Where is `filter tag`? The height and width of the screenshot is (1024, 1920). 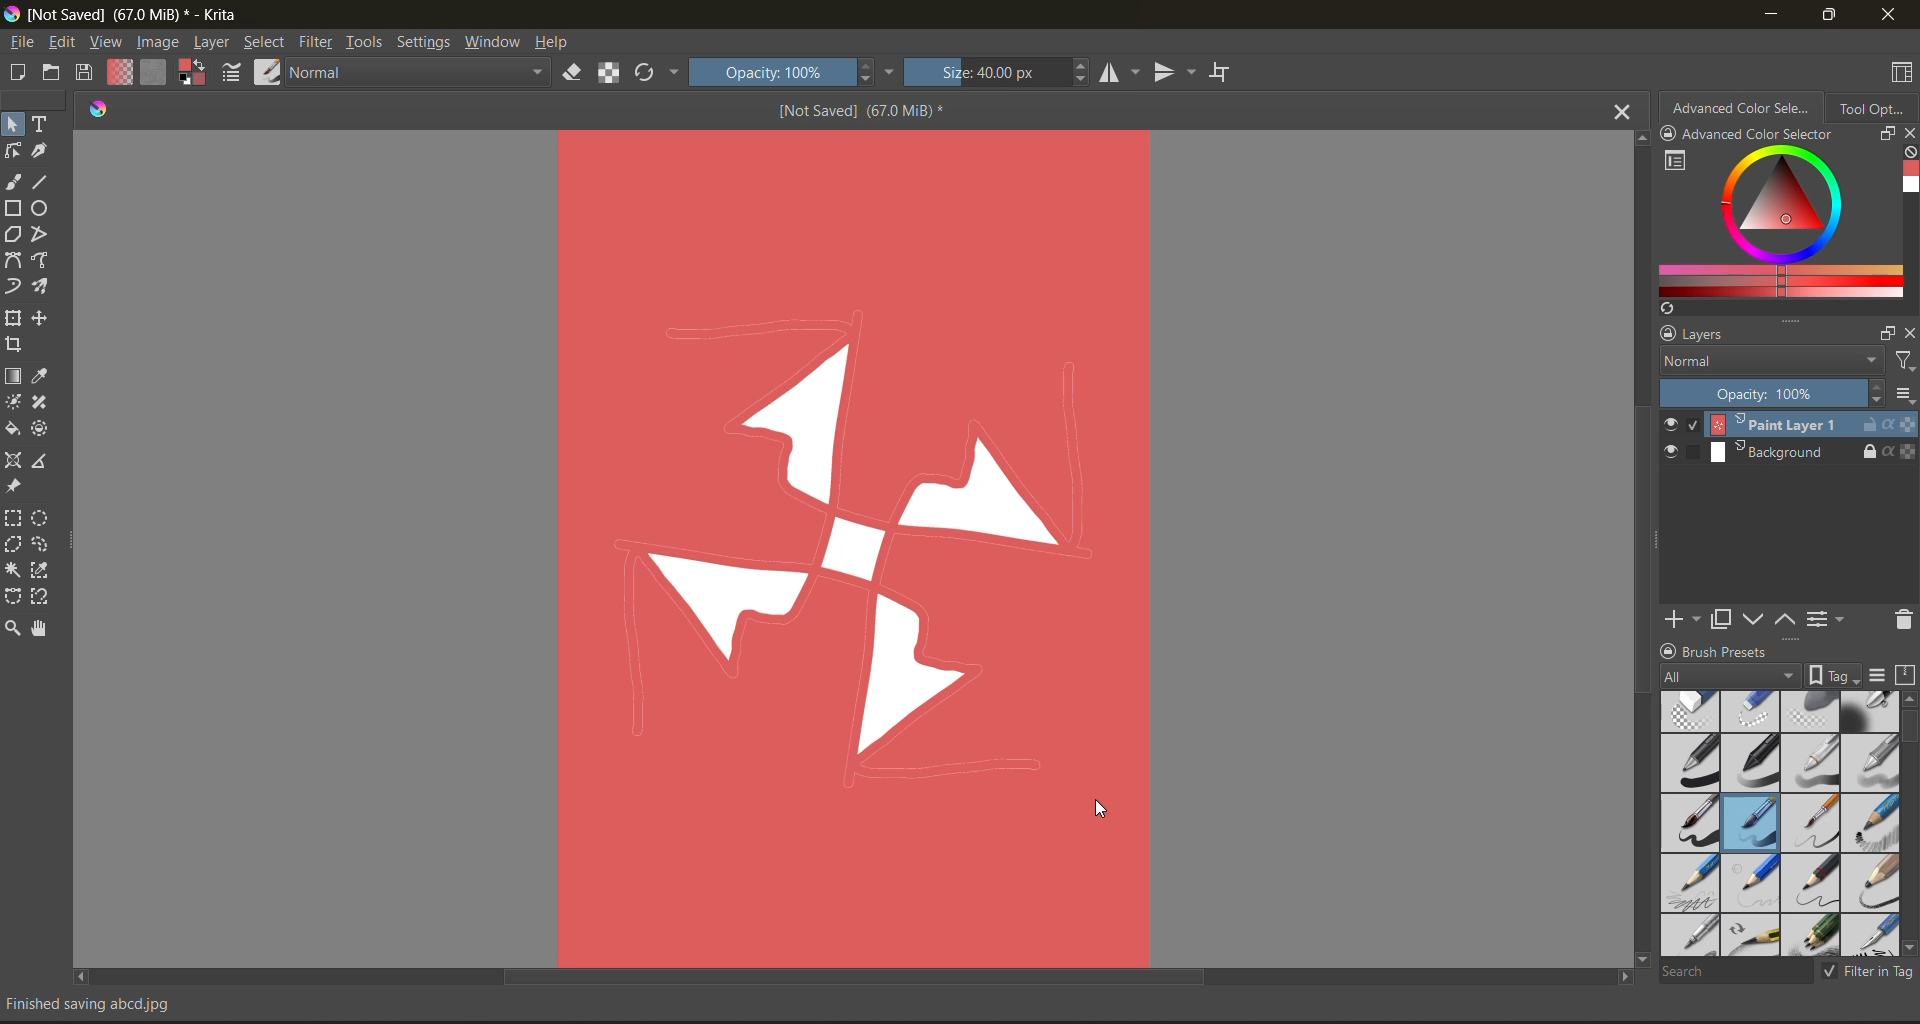
filter tag is located at coordinates (1868, 973).